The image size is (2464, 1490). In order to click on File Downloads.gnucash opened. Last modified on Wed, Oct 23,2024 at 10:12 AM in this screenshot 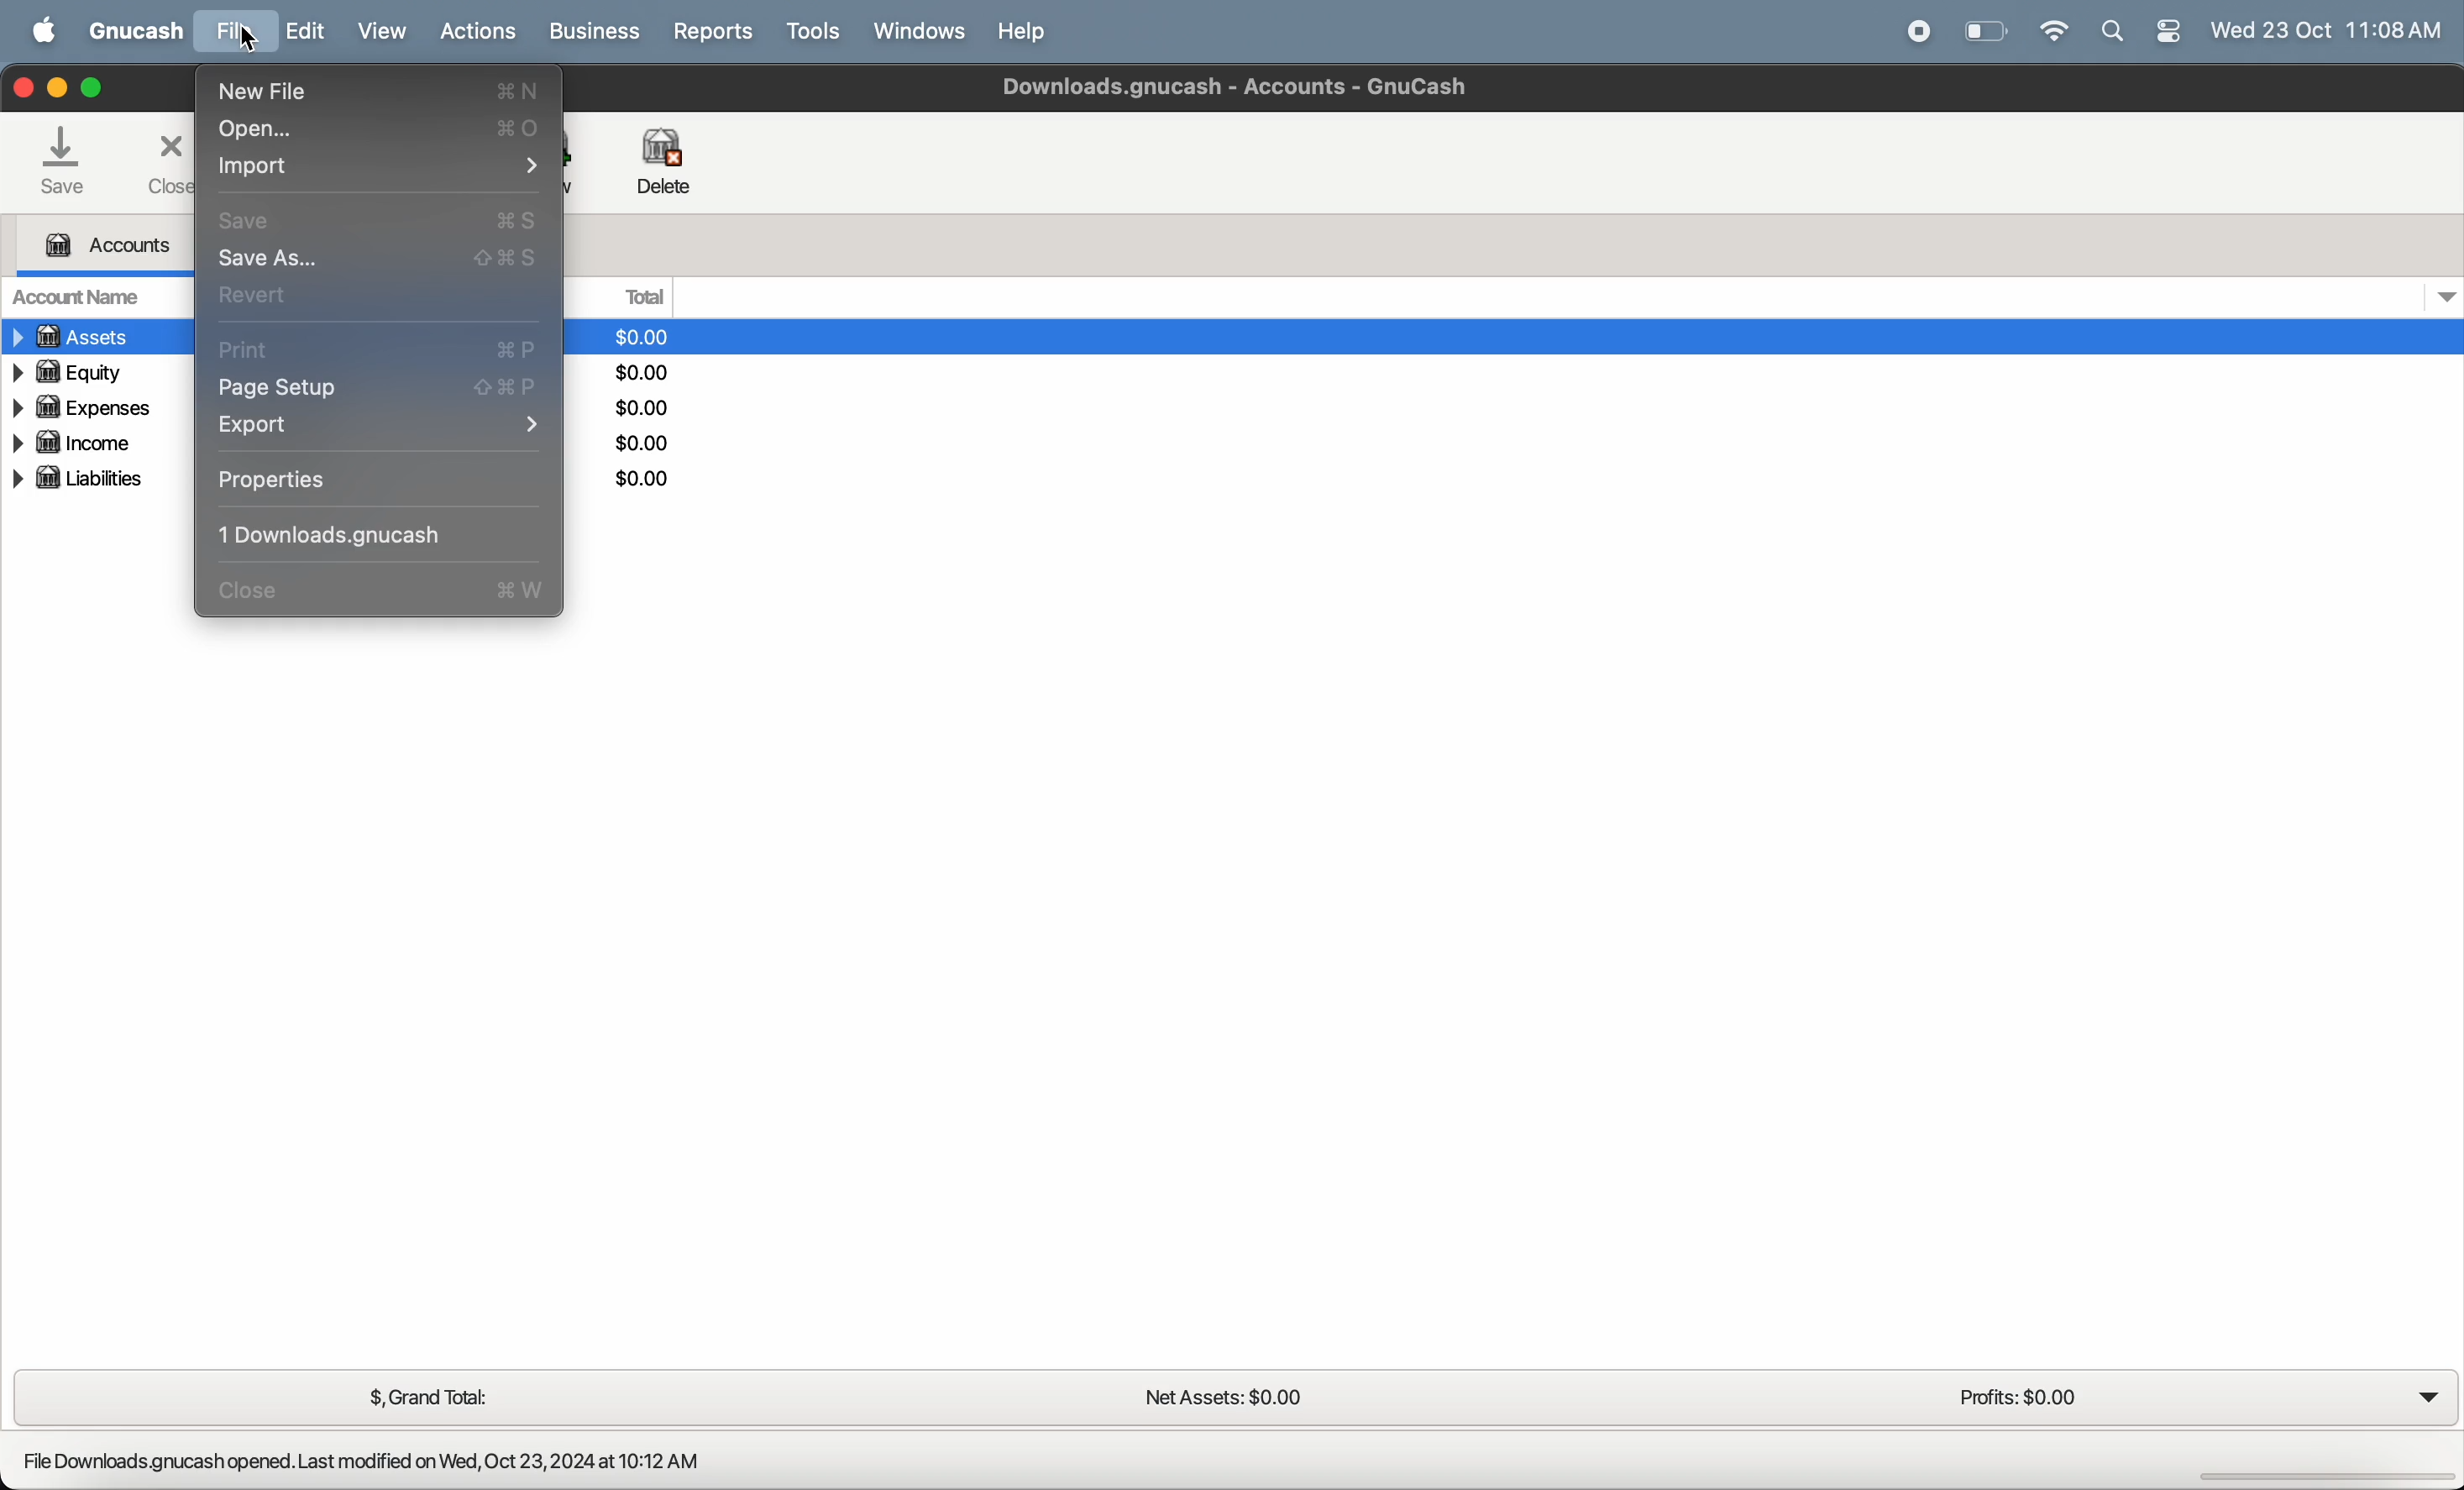, I will do `click(374, 1457)`.